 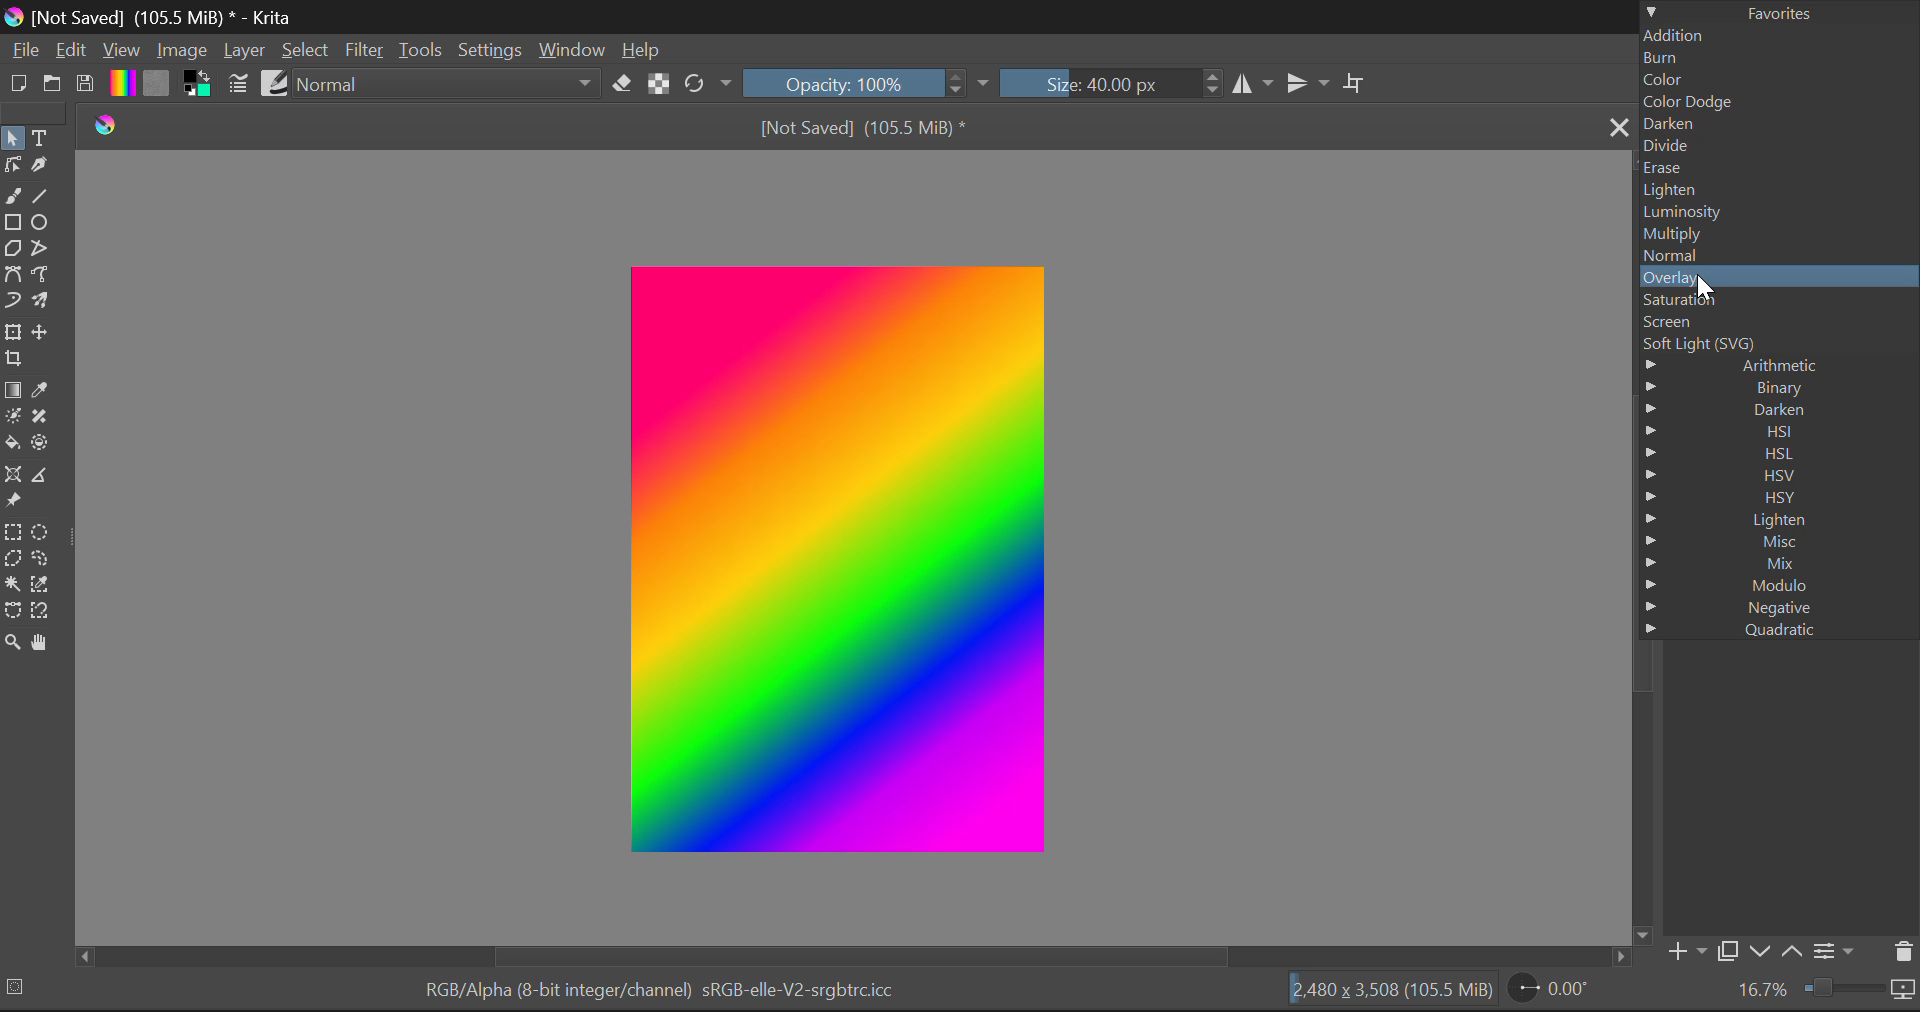 I want to click on Eyedropper, so click(x=44, y=390).